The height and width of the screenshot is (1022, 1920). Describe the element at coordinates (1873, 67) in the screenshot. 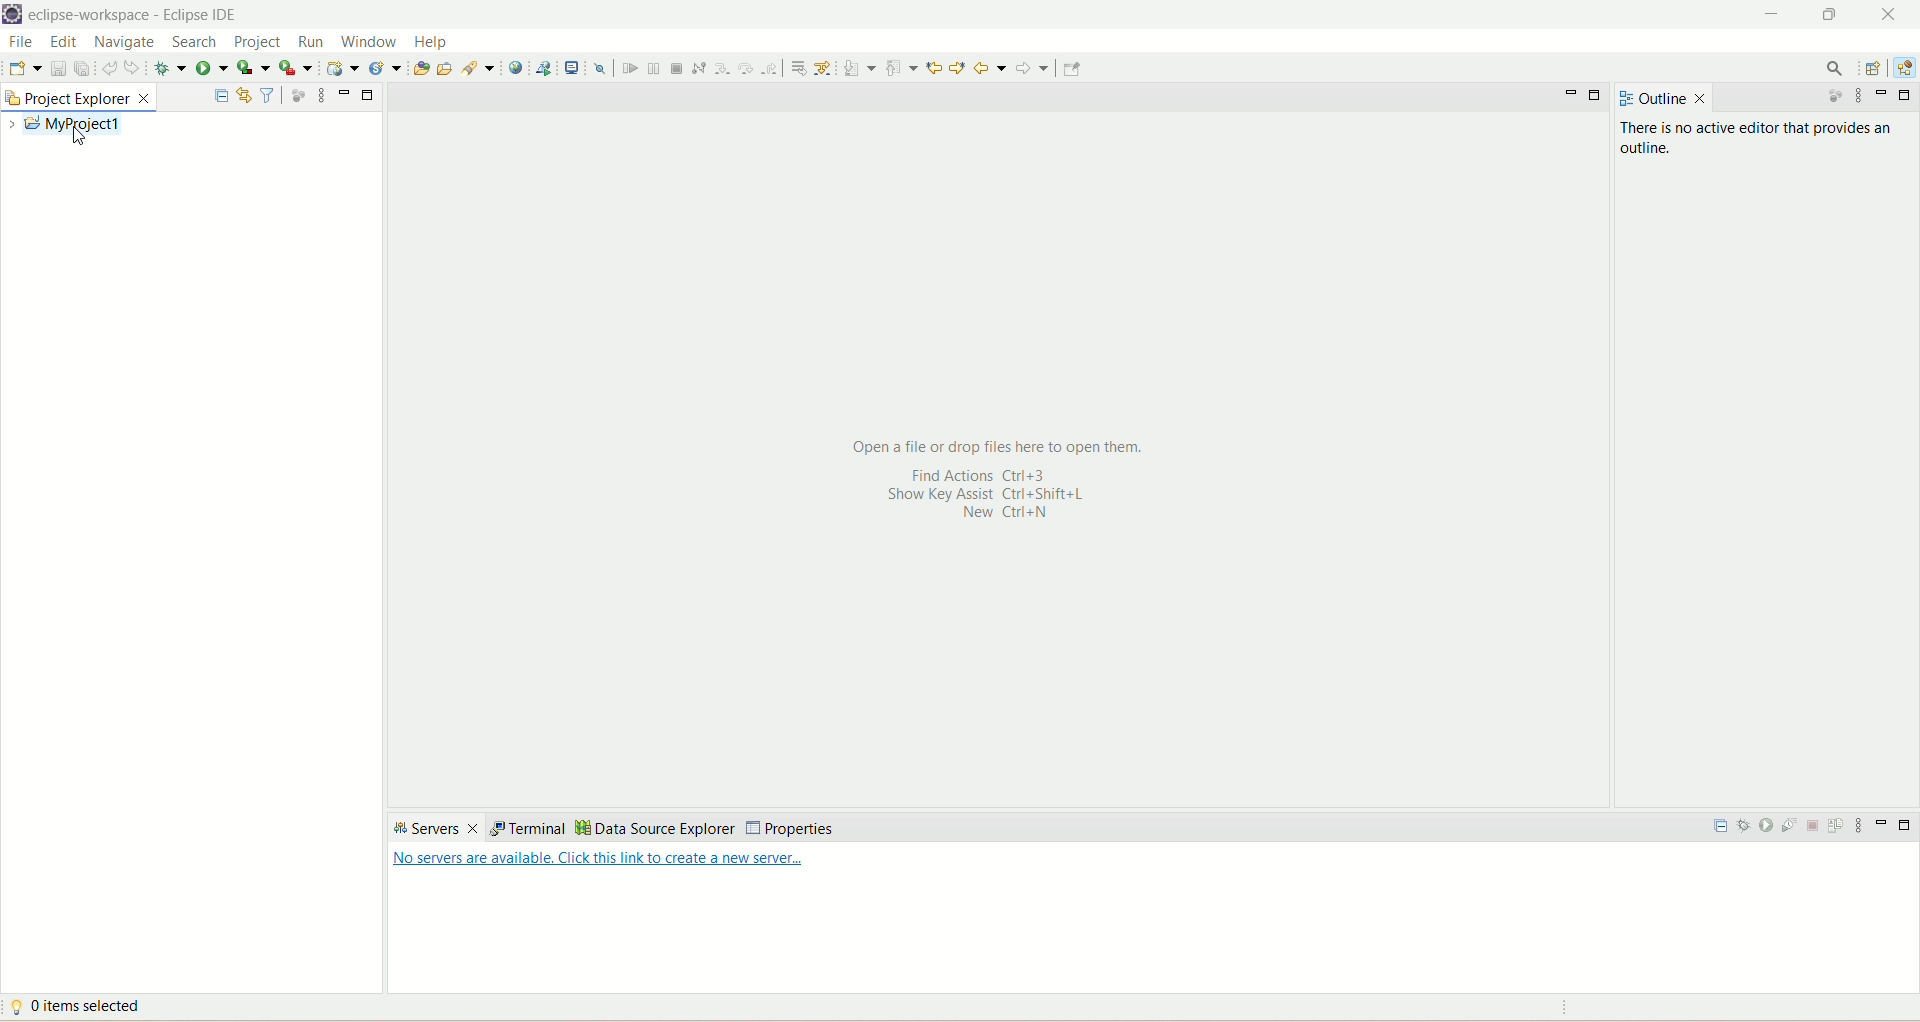

I see `open perspective` at that location.